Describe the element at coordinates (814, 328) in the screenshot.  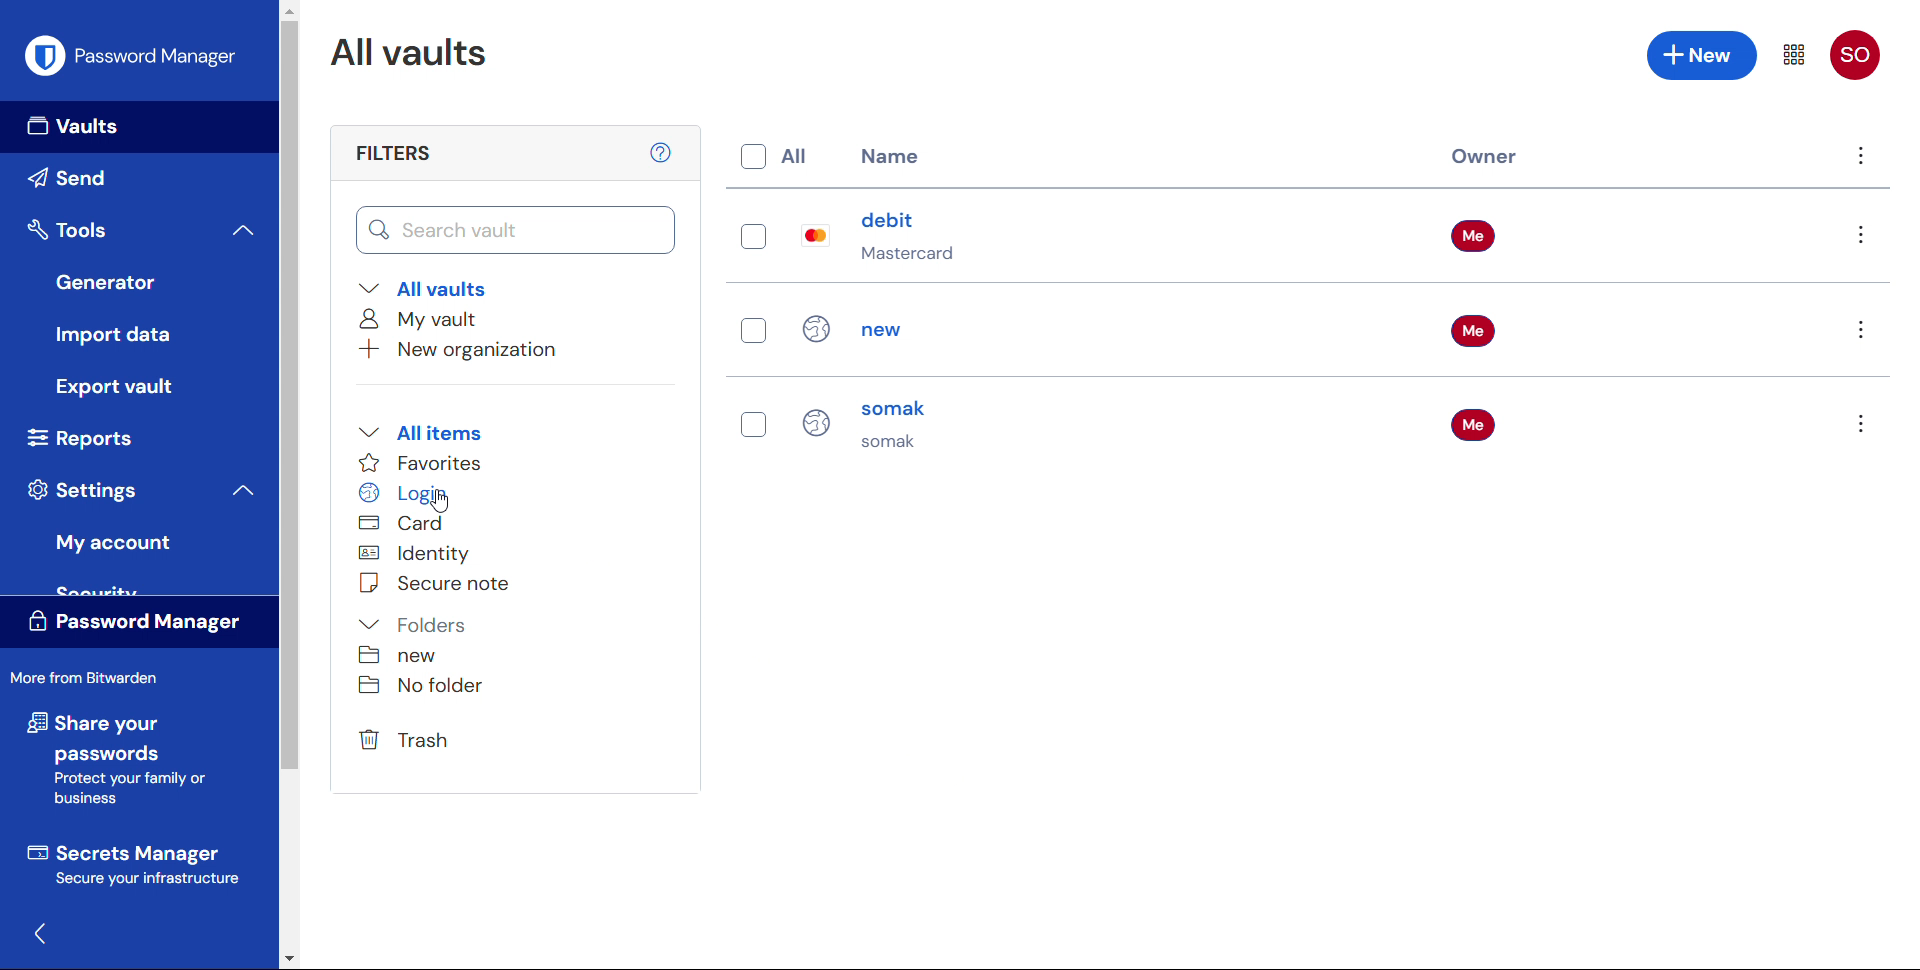
I see `Login` at that location.